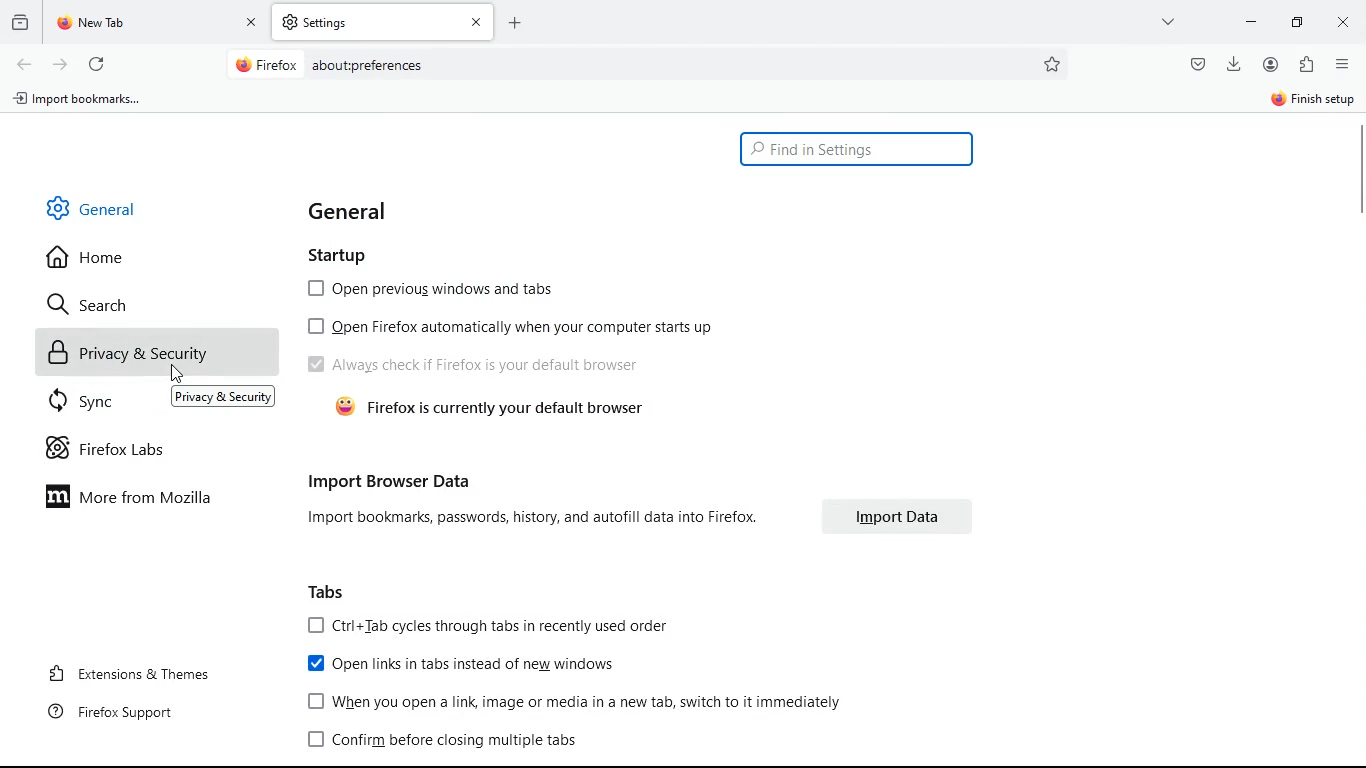 The height and width of the screenshot is (768, 1366). I want to click on [J Confirm before closing multiple tabs, so click(438, 739).